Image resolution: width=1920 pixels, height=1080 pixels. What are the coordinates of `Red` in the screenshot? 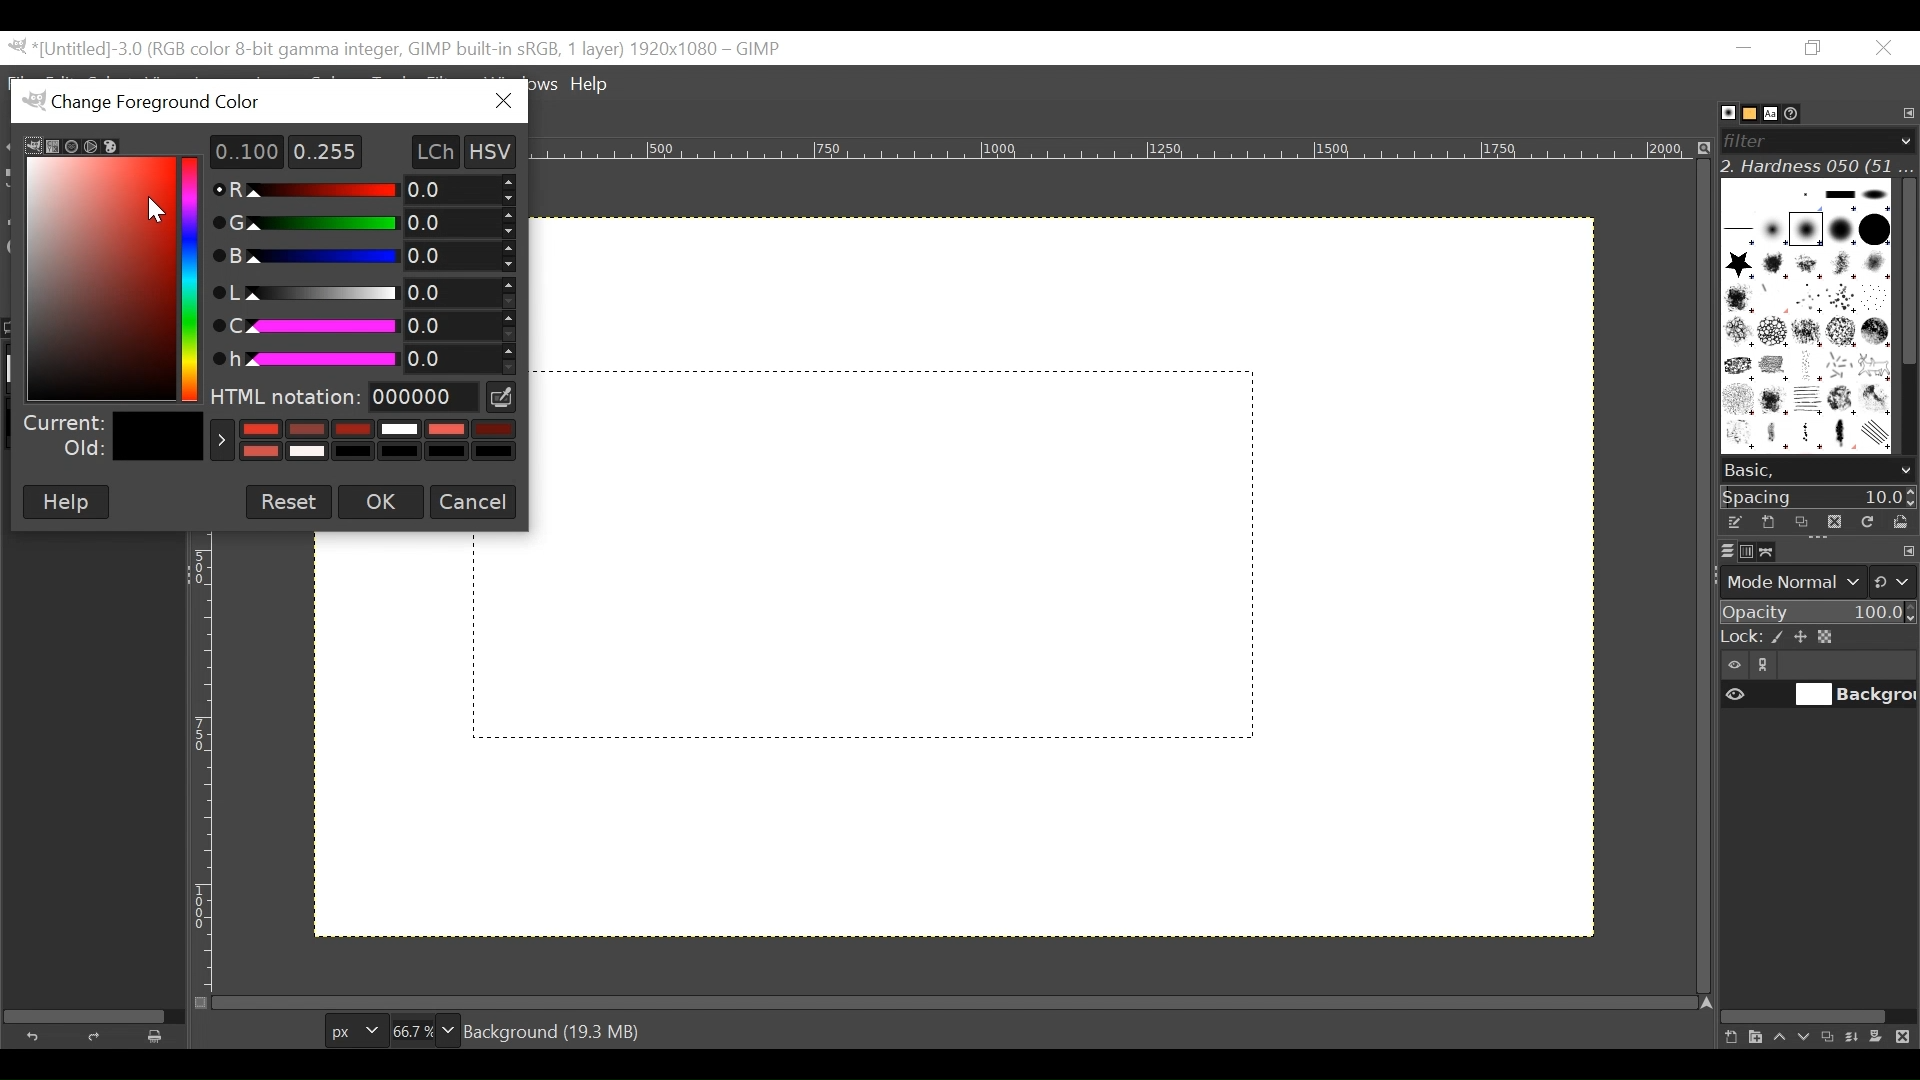 It's located at (368, 191).